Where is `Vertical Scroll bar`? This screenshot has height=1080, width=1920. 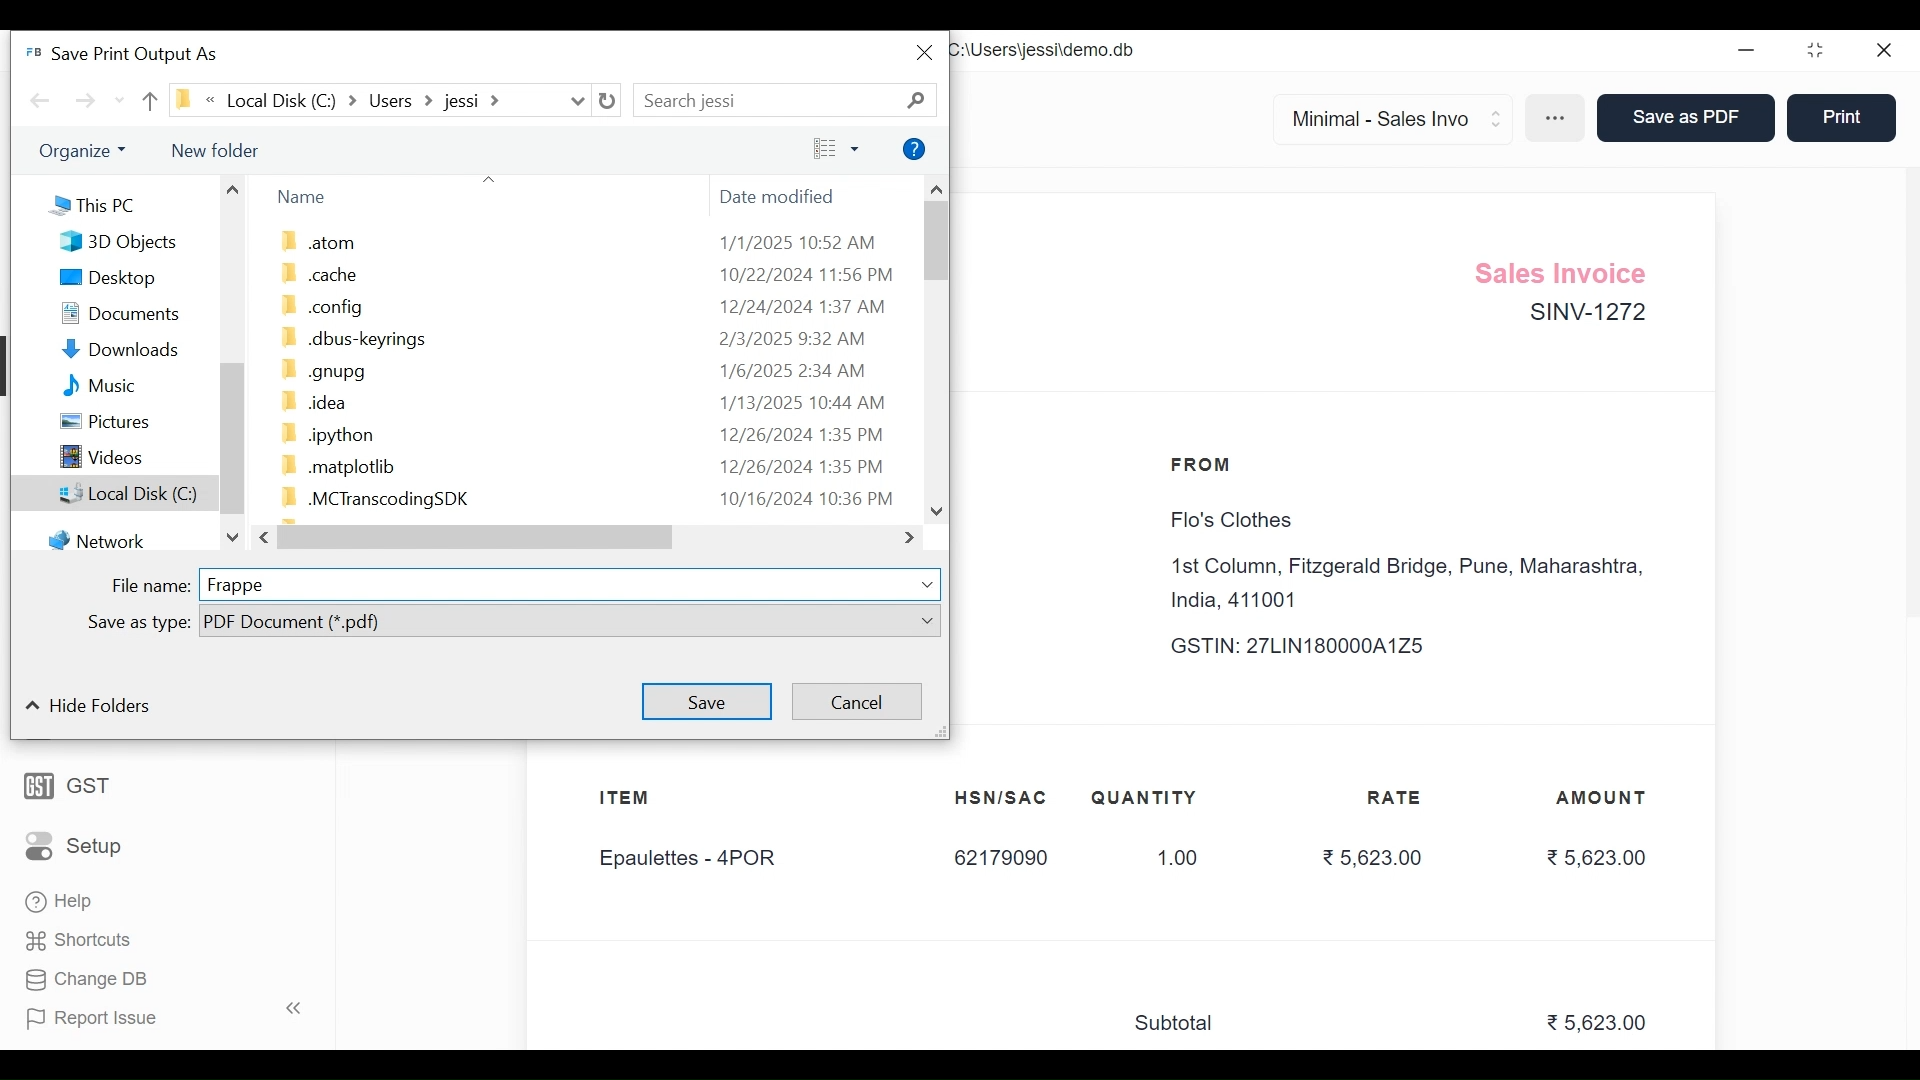 Vertical Scroll bar is located at coordinates (934, 240).